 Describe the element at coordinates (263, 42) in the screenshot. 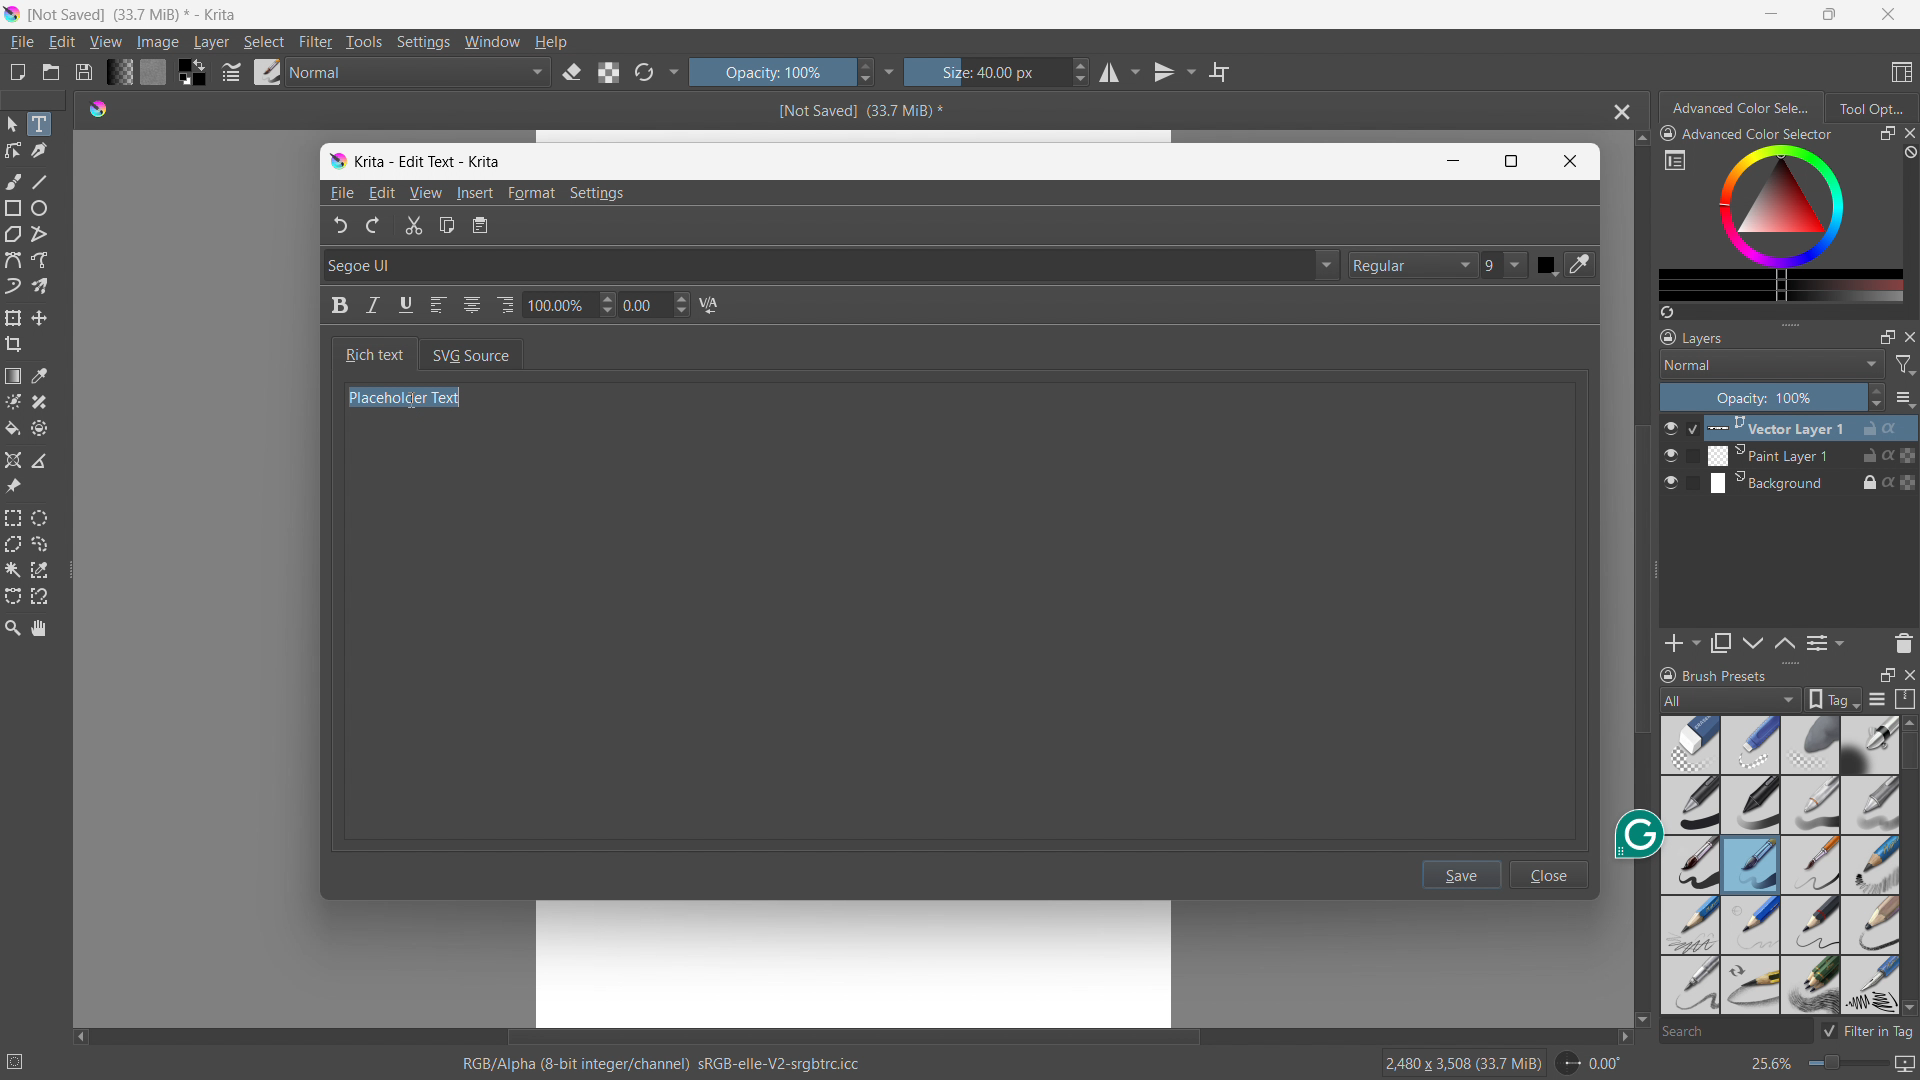

I see `select` at that location.